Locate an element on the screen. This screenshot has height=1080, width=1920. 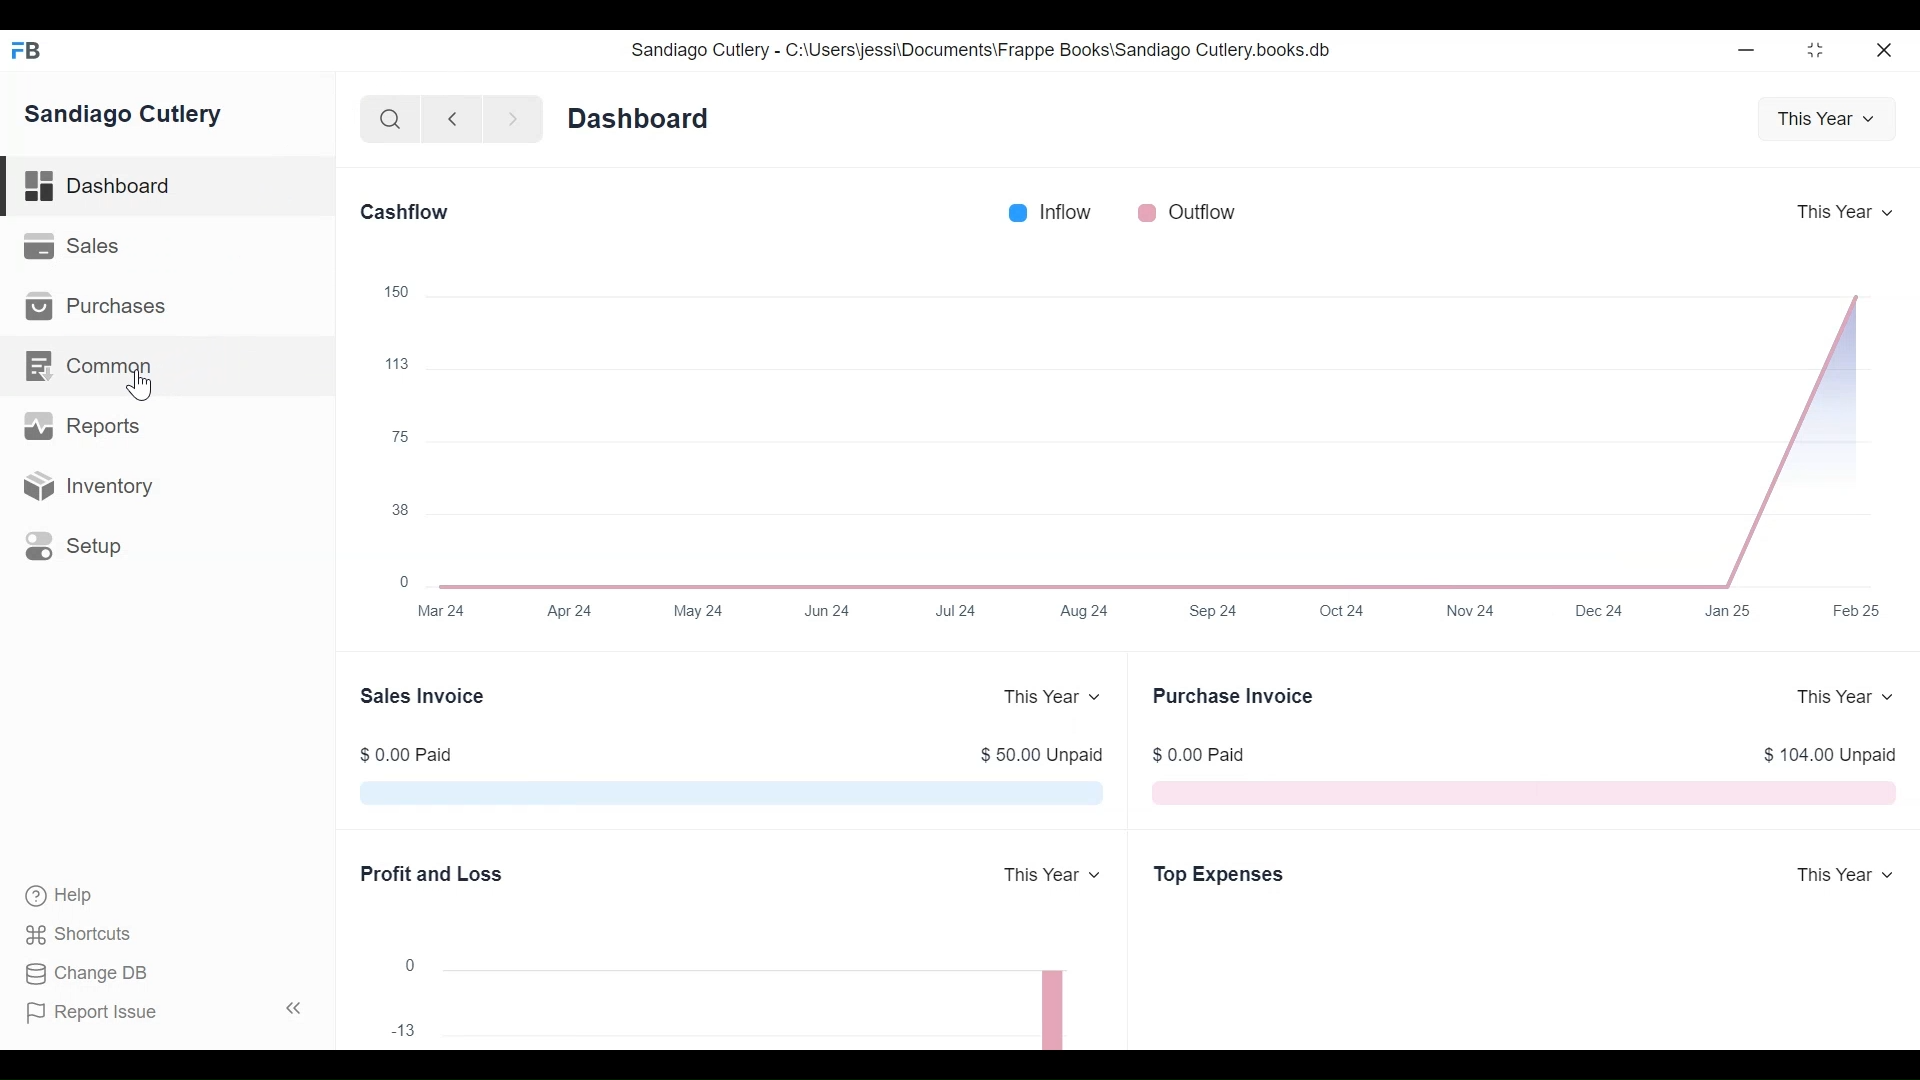
Purchase Invoice is located at coordinates (1237, 697).